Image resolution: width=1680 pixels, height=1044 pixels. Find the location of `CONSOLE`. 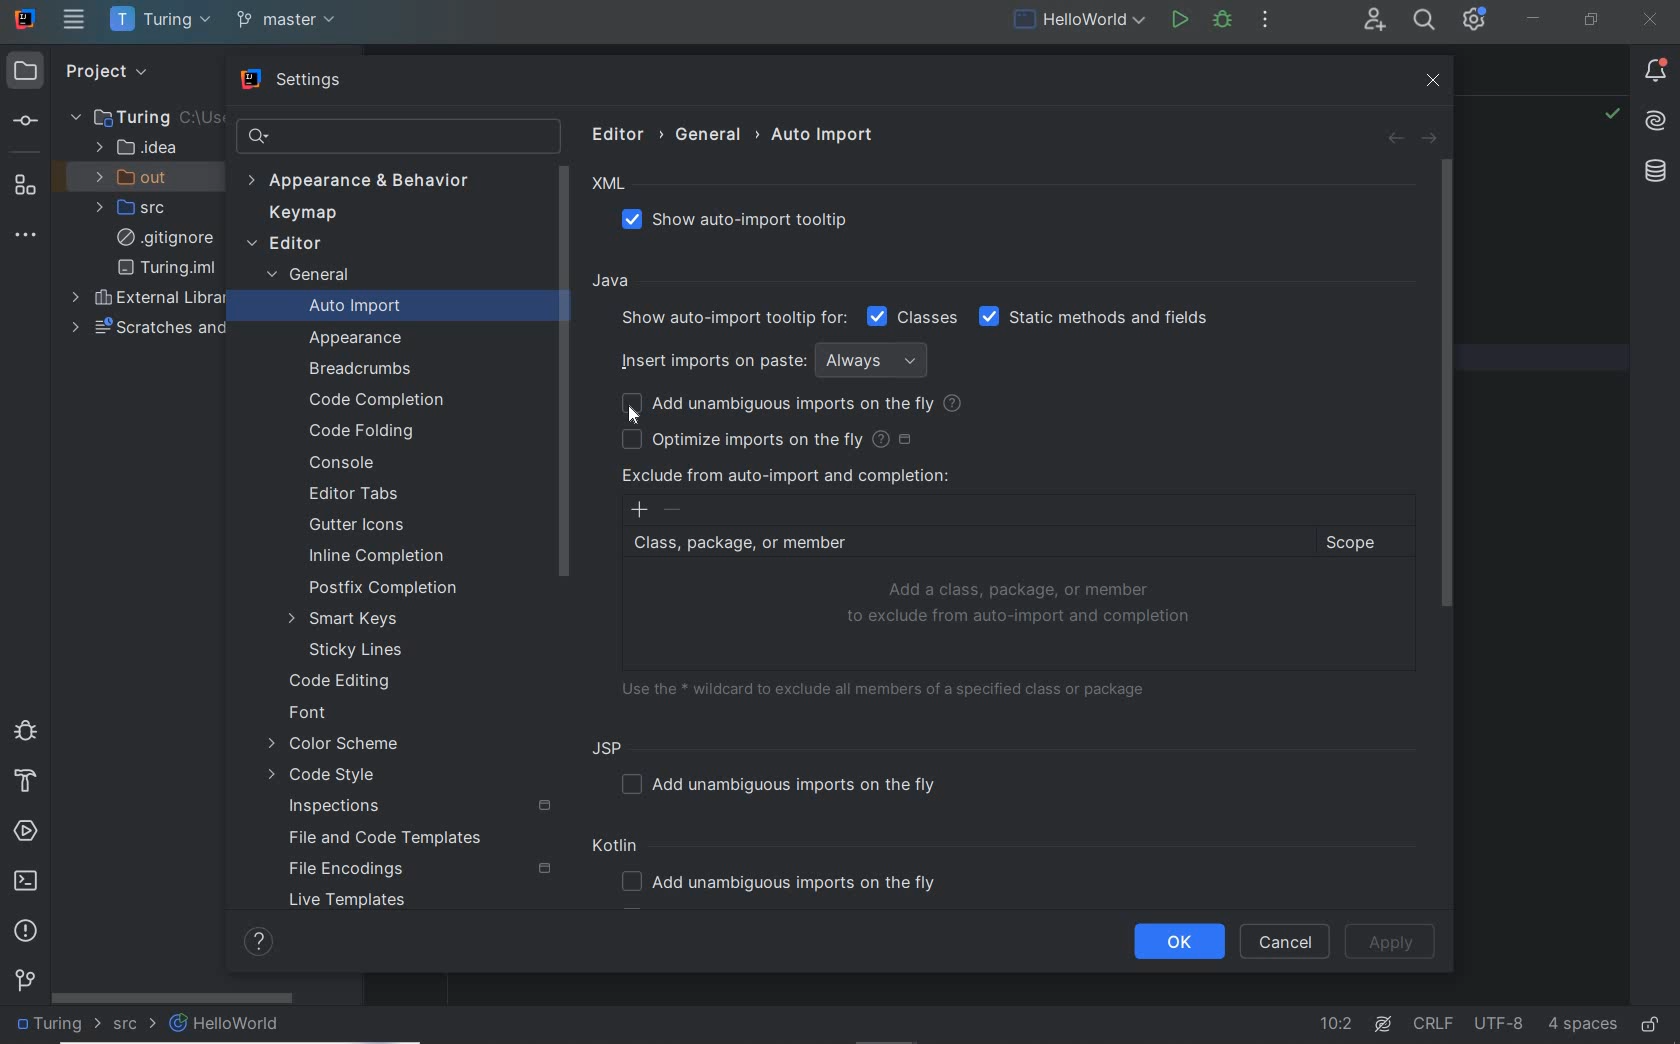

CONSOLE is located at coordinates (341, 462).